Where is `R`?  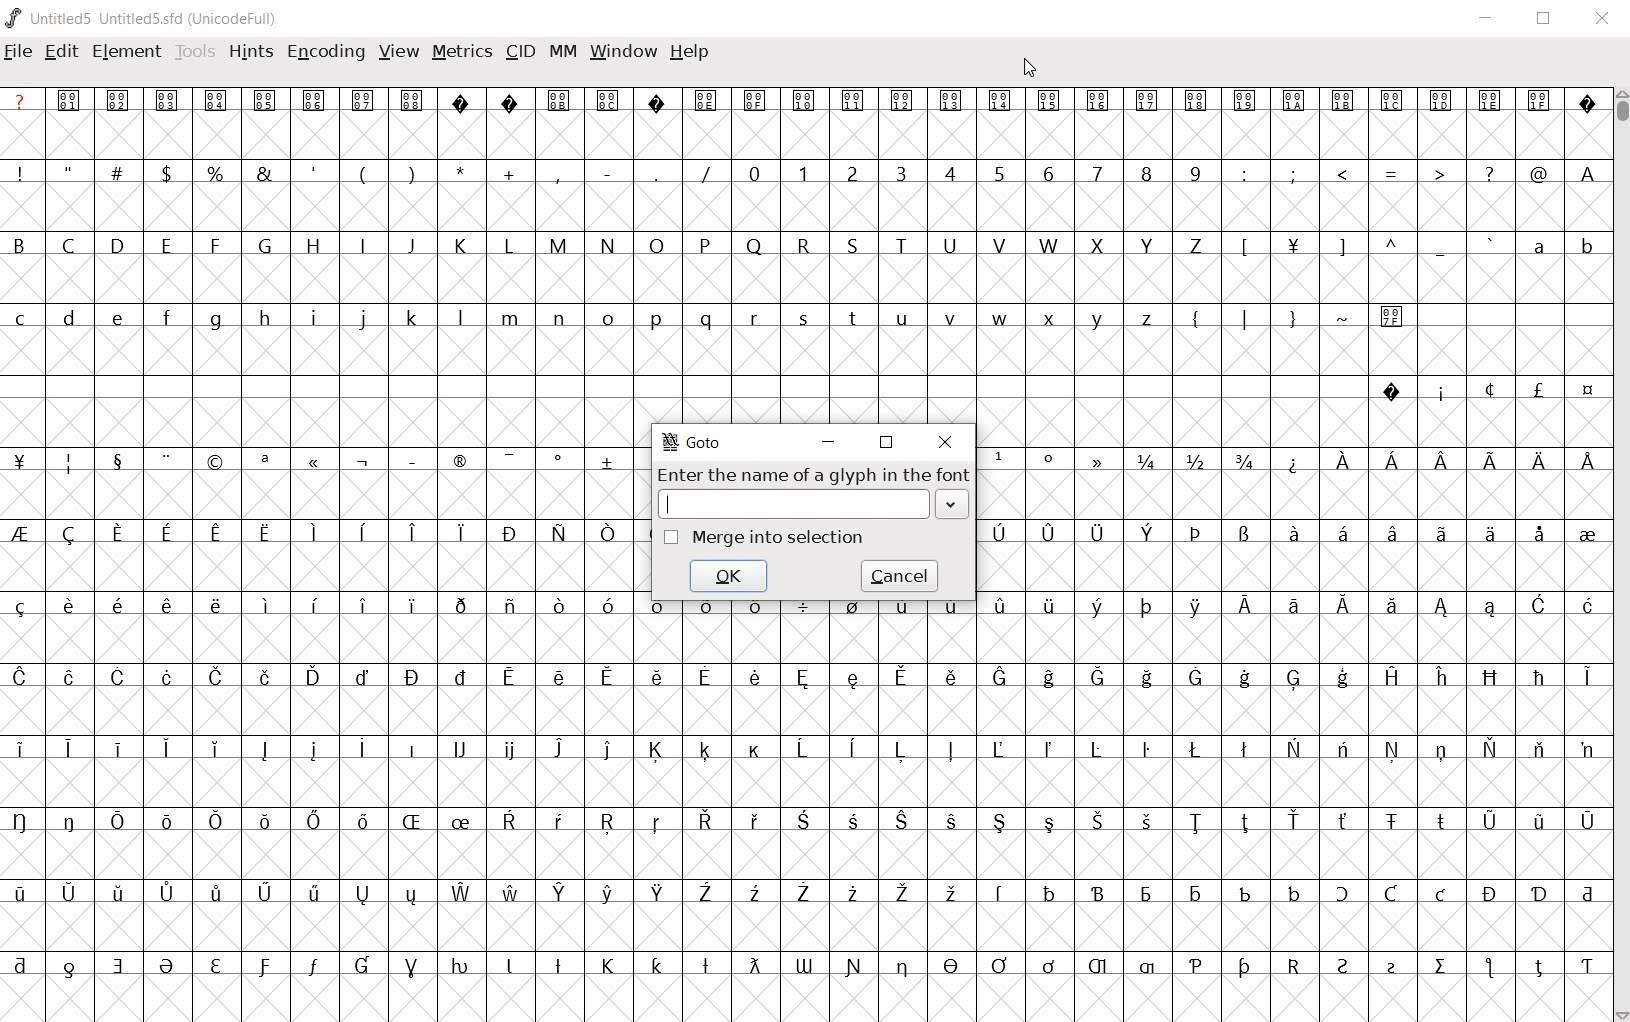
R is located at coordinates (806, 245).